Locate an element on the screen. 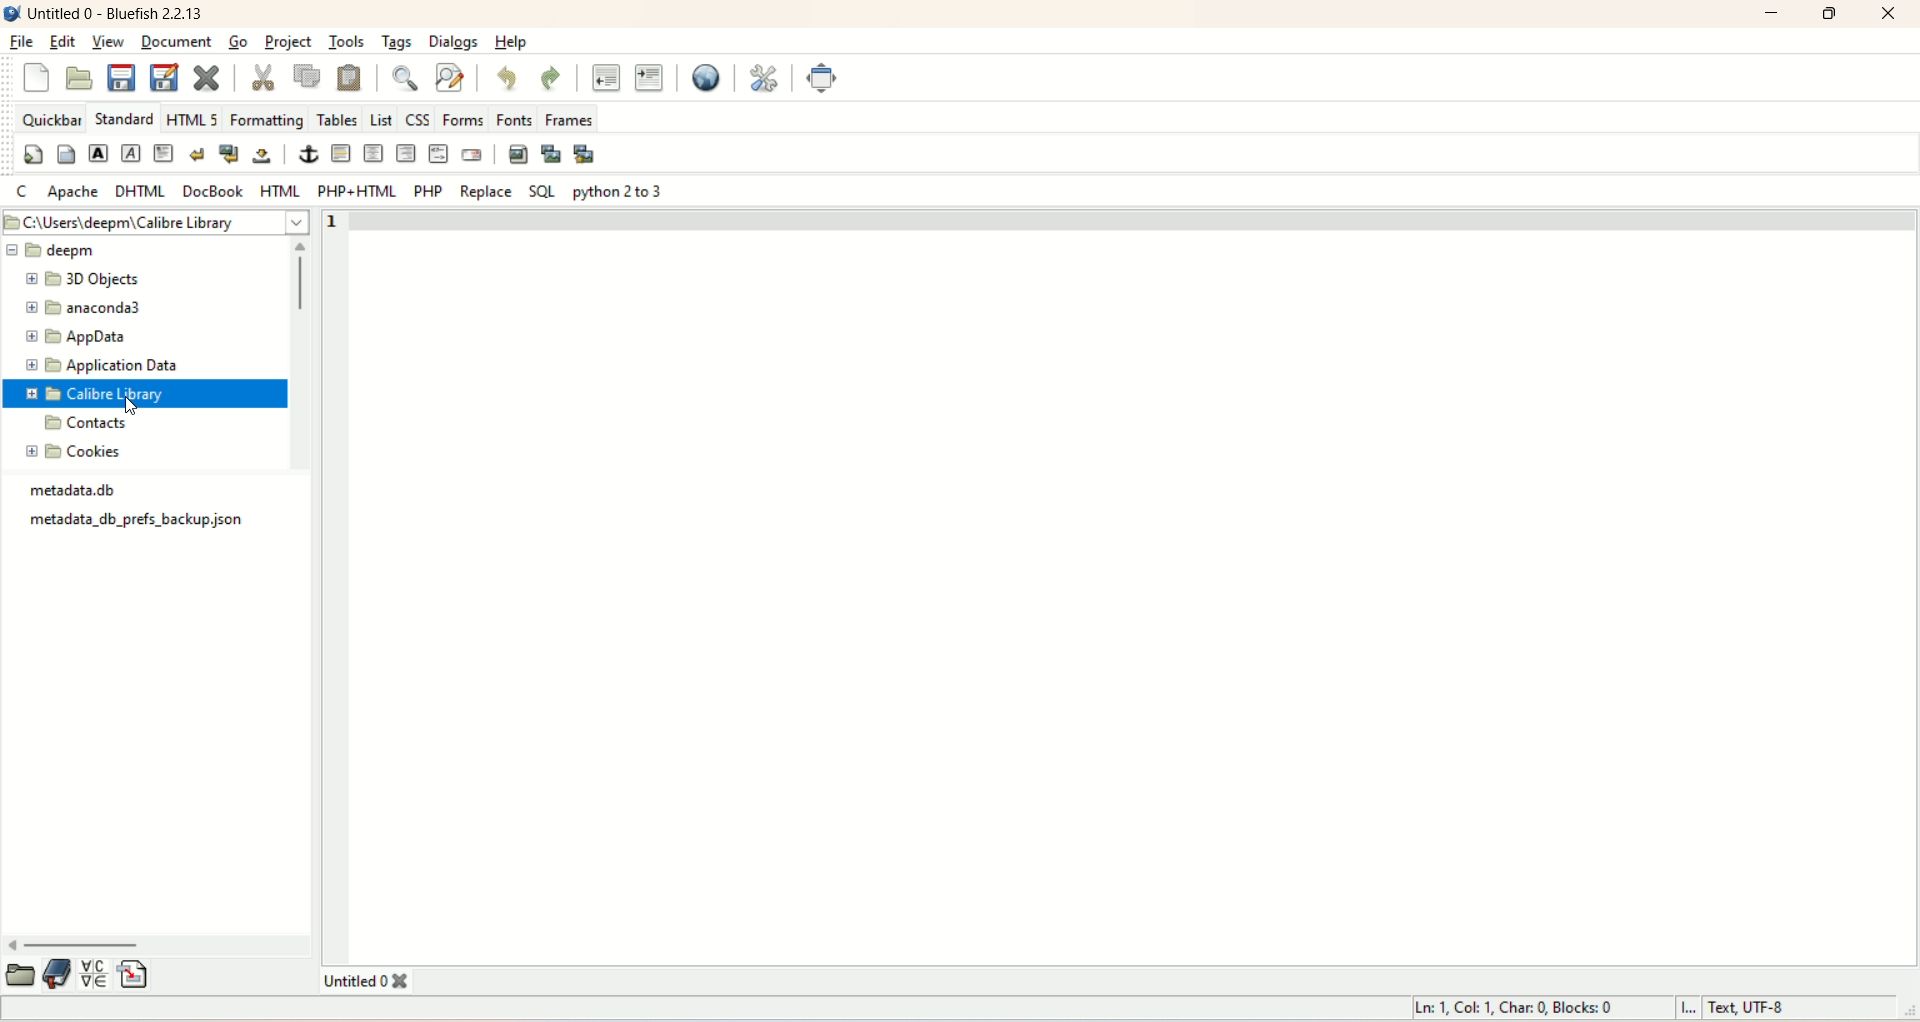 Image resolution: width=1920 pixels, height=1022 pixels. minimize is located at coordinates (1773, 16).